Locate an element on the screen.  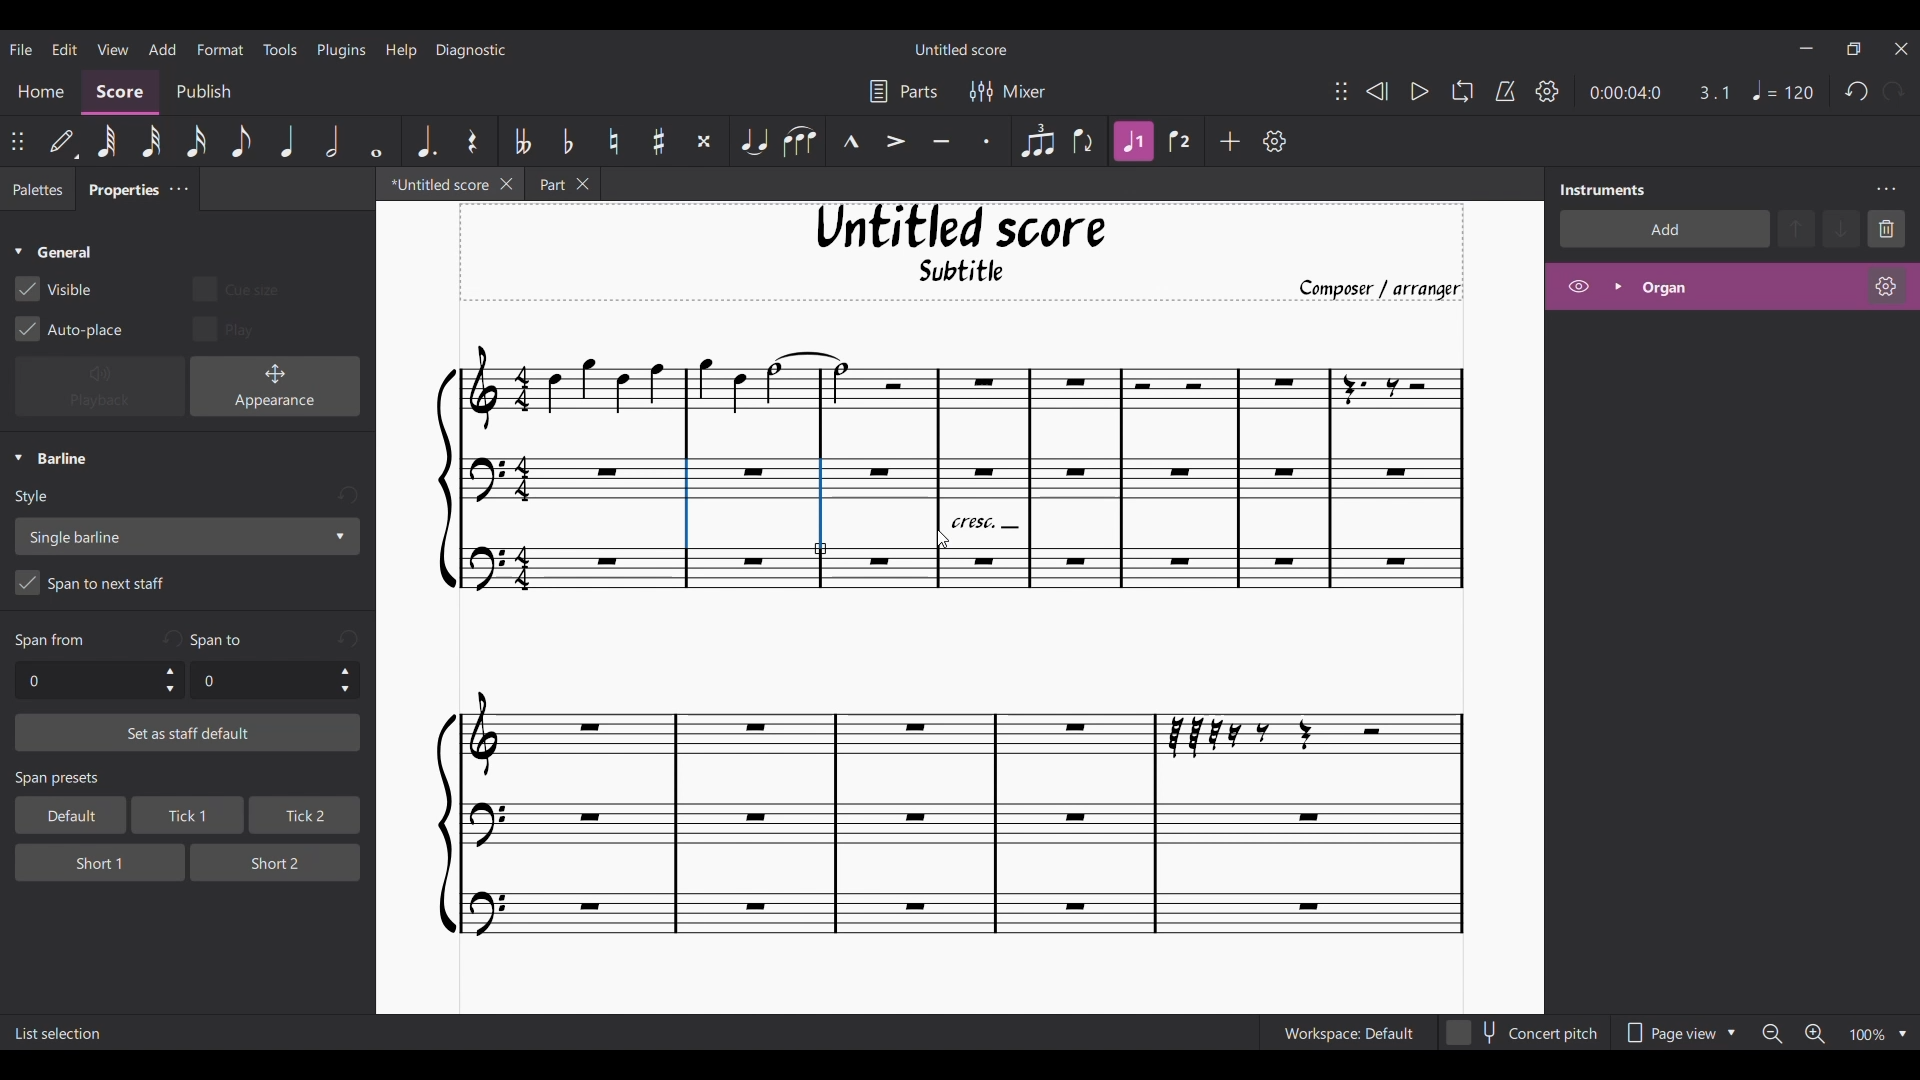
Undo input made is located at coordinates (348, 638).